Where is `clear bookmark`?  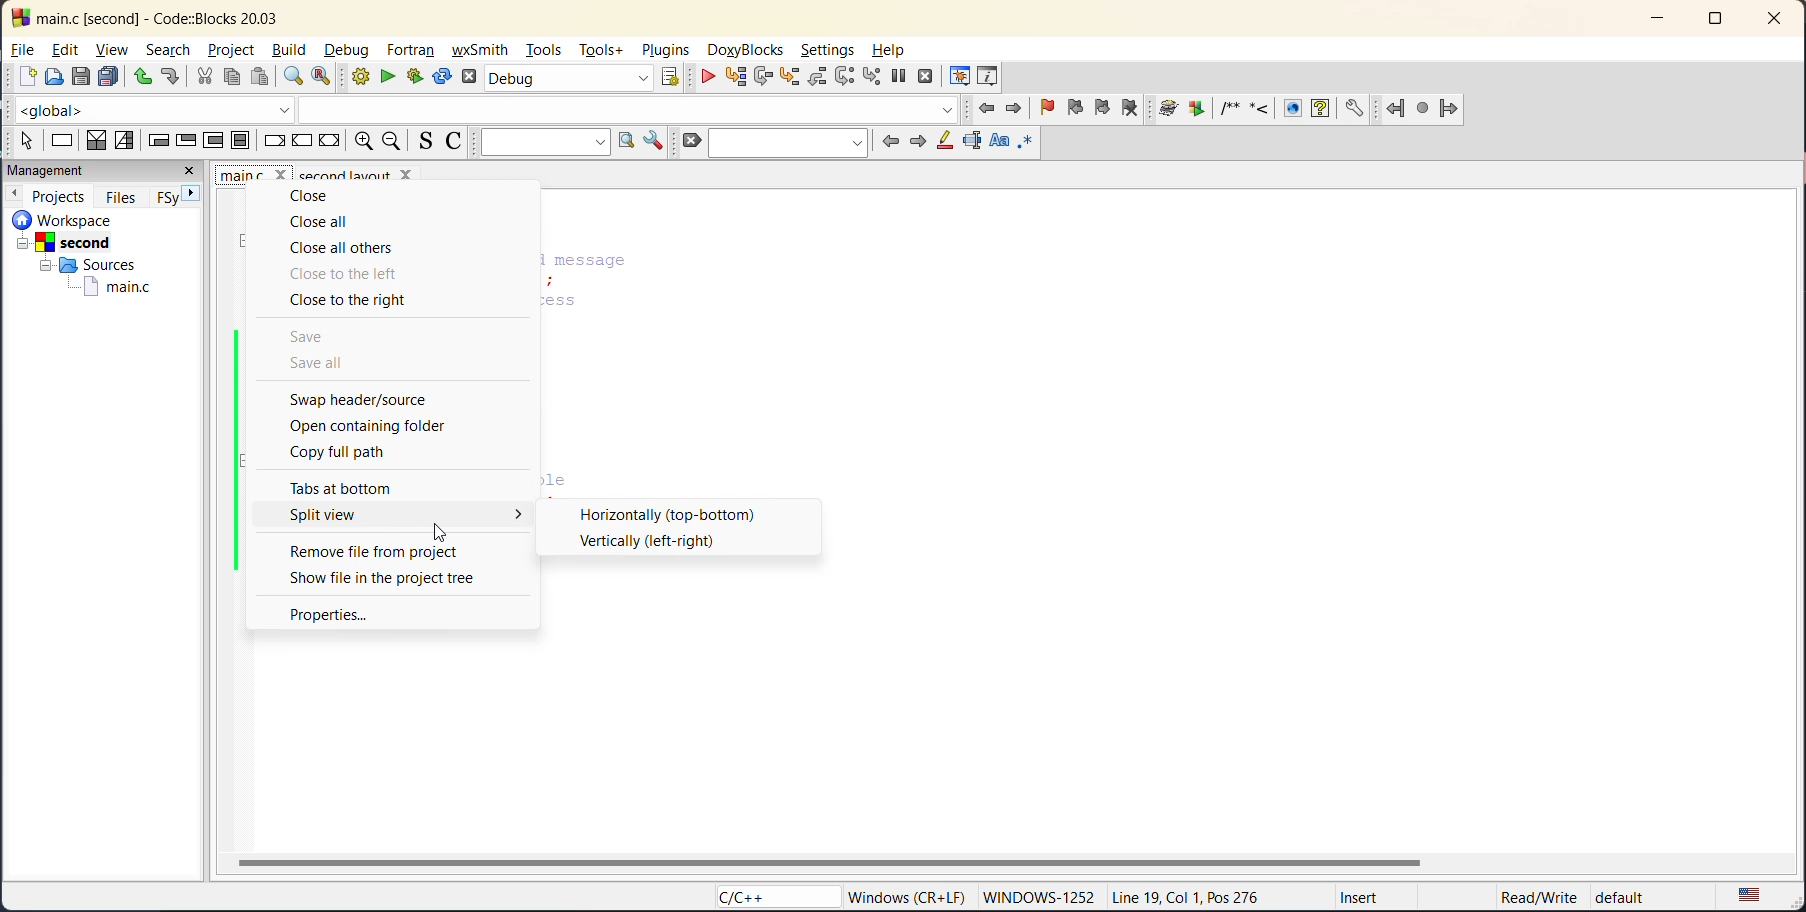
clear bookmark is located at coordinates (1136, 110).